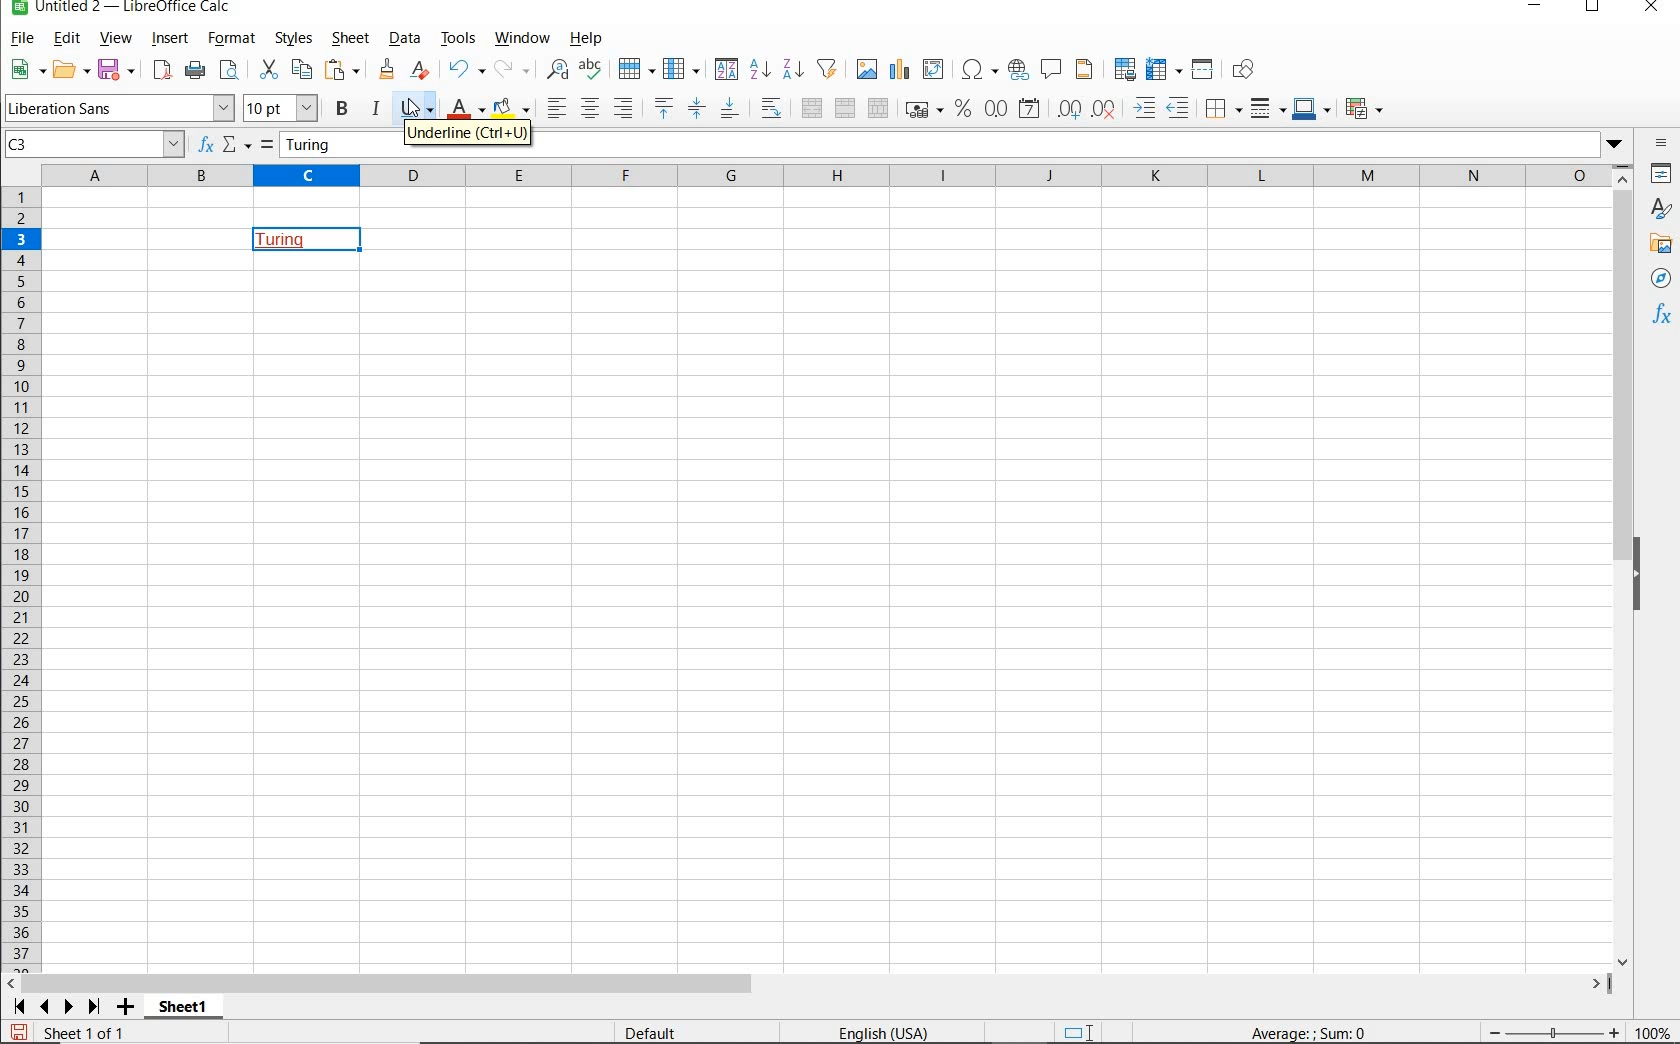  What do you see at coordinates (1549, 1030) in the screenshot?
I see `ZOOM OUT OR ZOOM IN` at bounding box center [1549, 1030].